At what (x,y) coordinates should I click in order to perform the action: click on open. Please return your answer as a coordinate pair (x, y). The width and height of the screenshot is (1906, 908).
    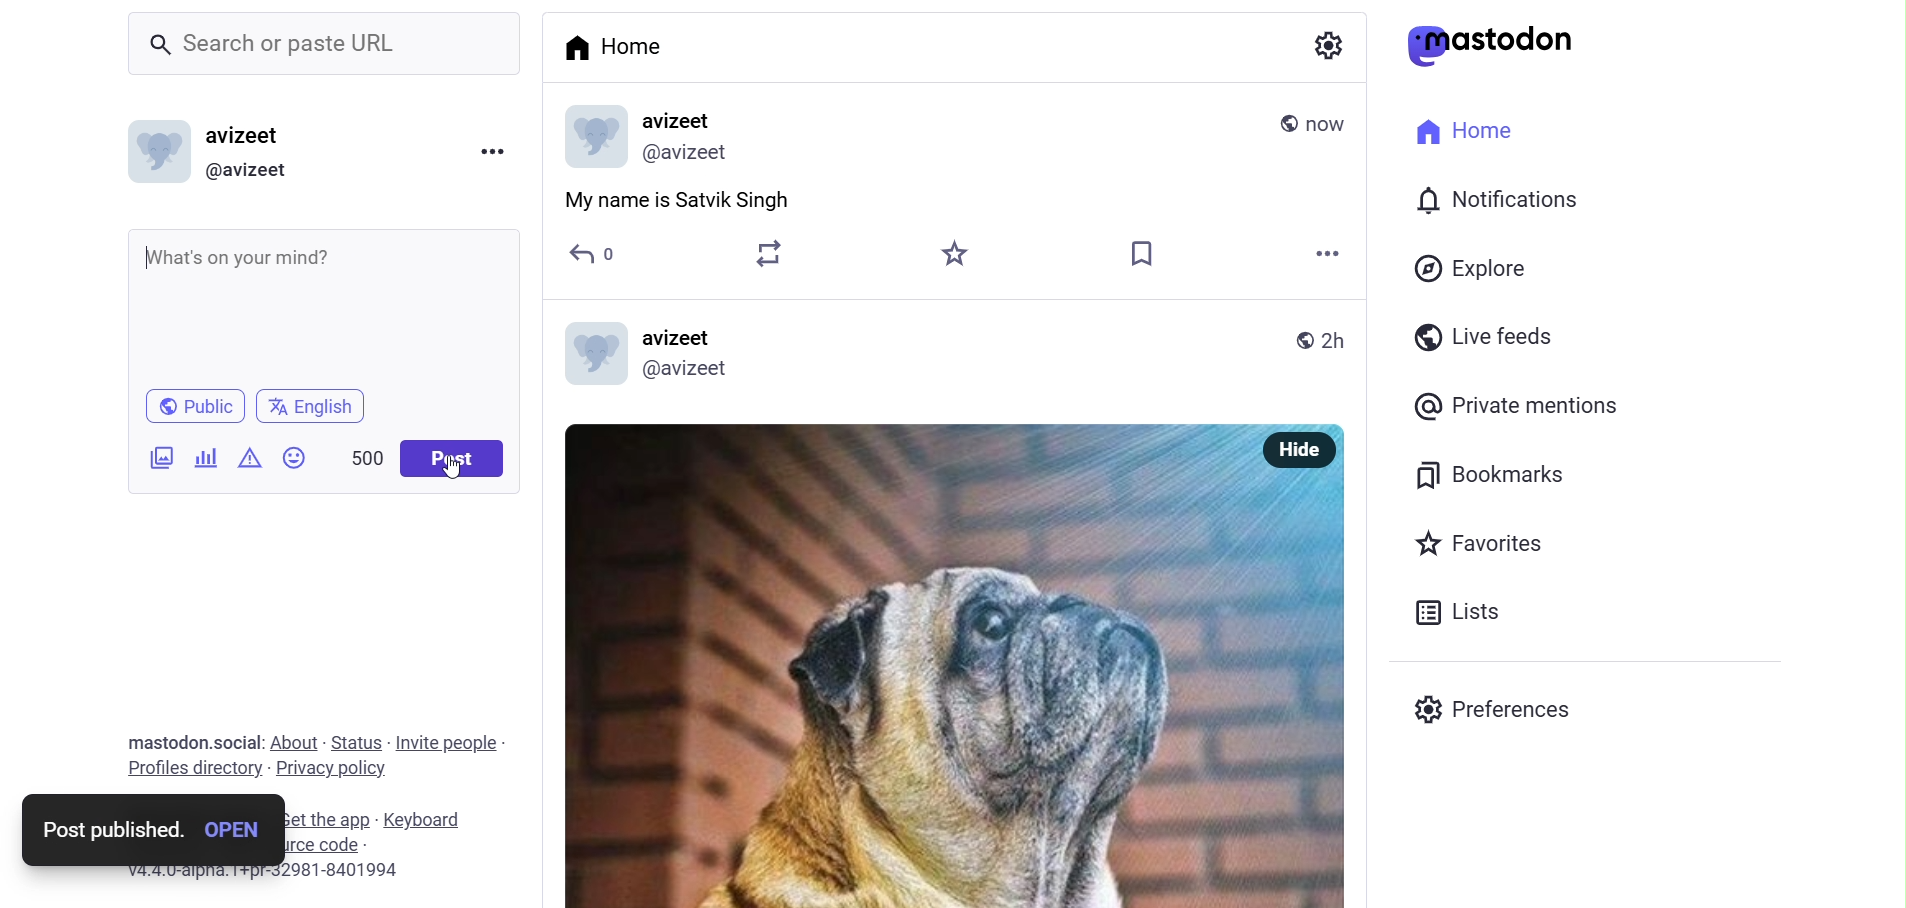
    Looking at the image, I should click on (236, 831).